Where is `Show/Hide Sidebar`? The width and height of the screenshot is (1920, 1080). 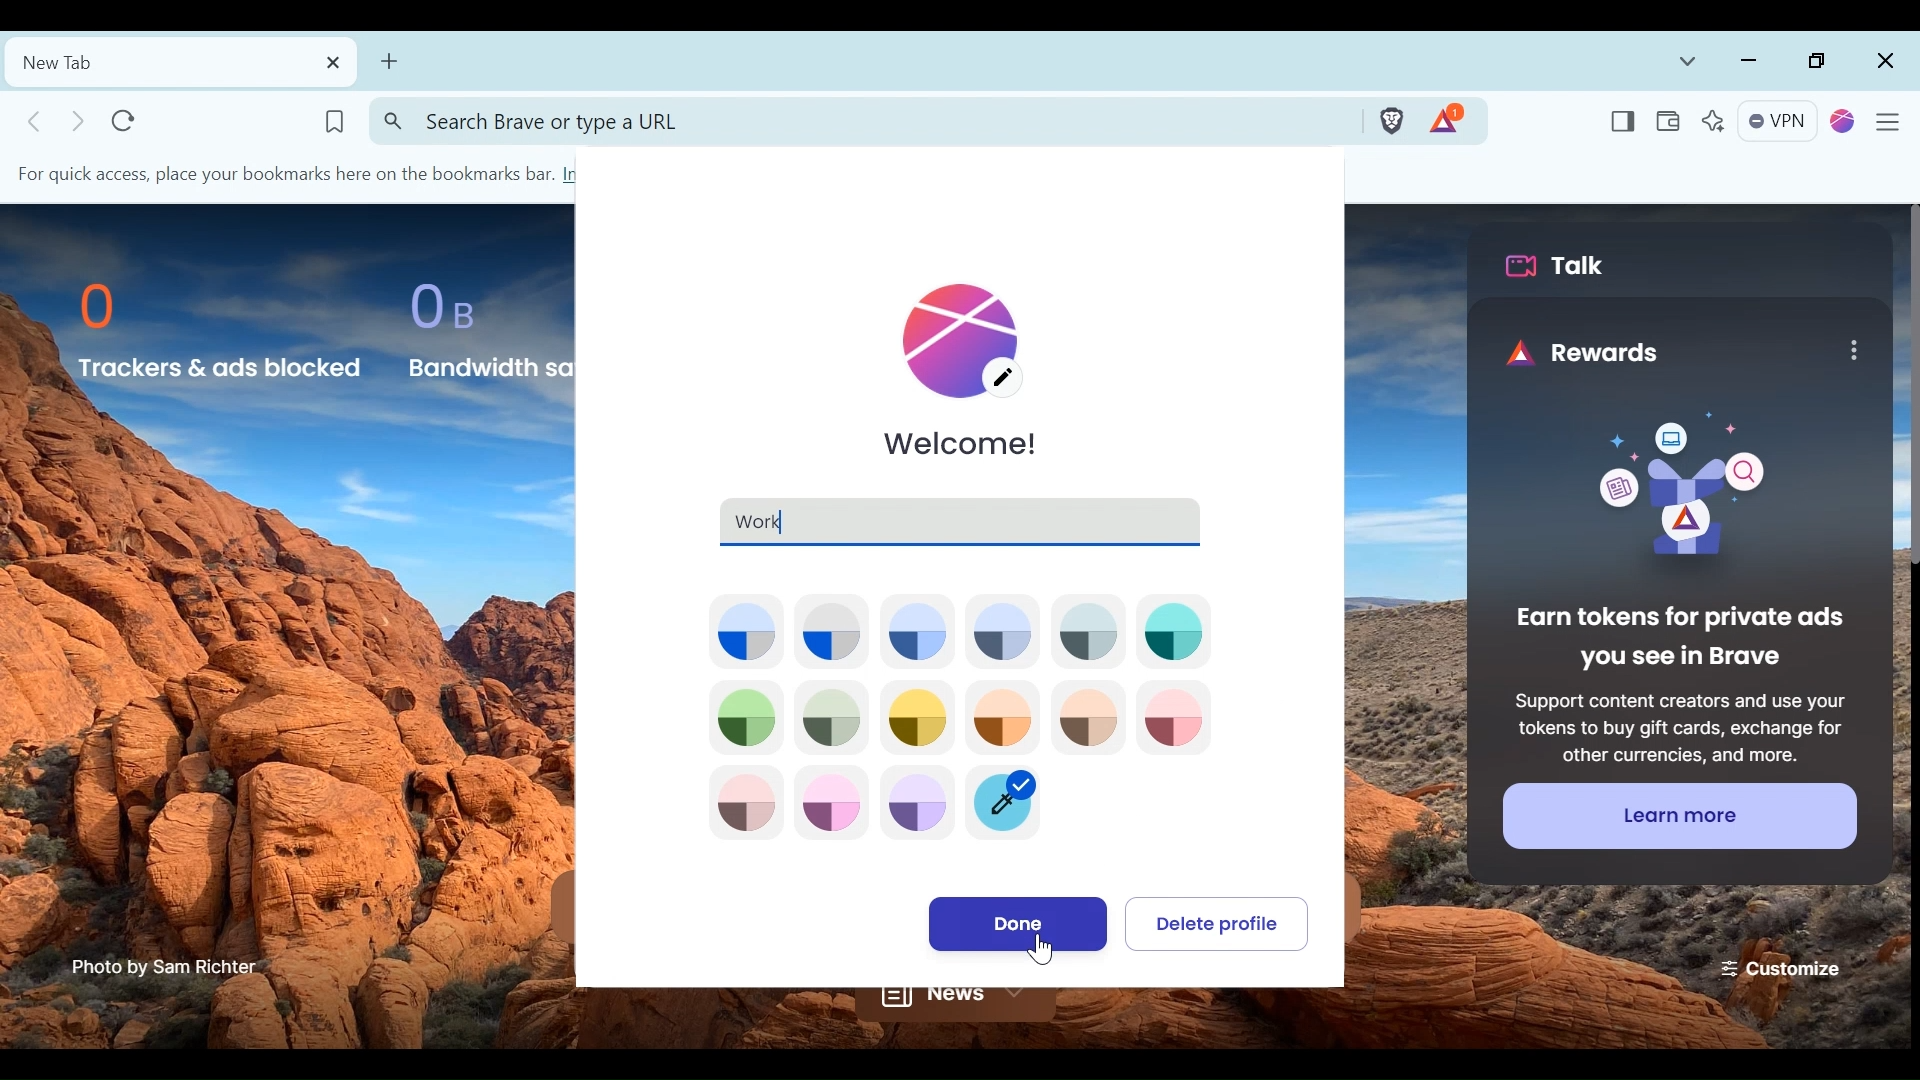
Show/Hide Sidebar is located at coordinates (1622, 123).